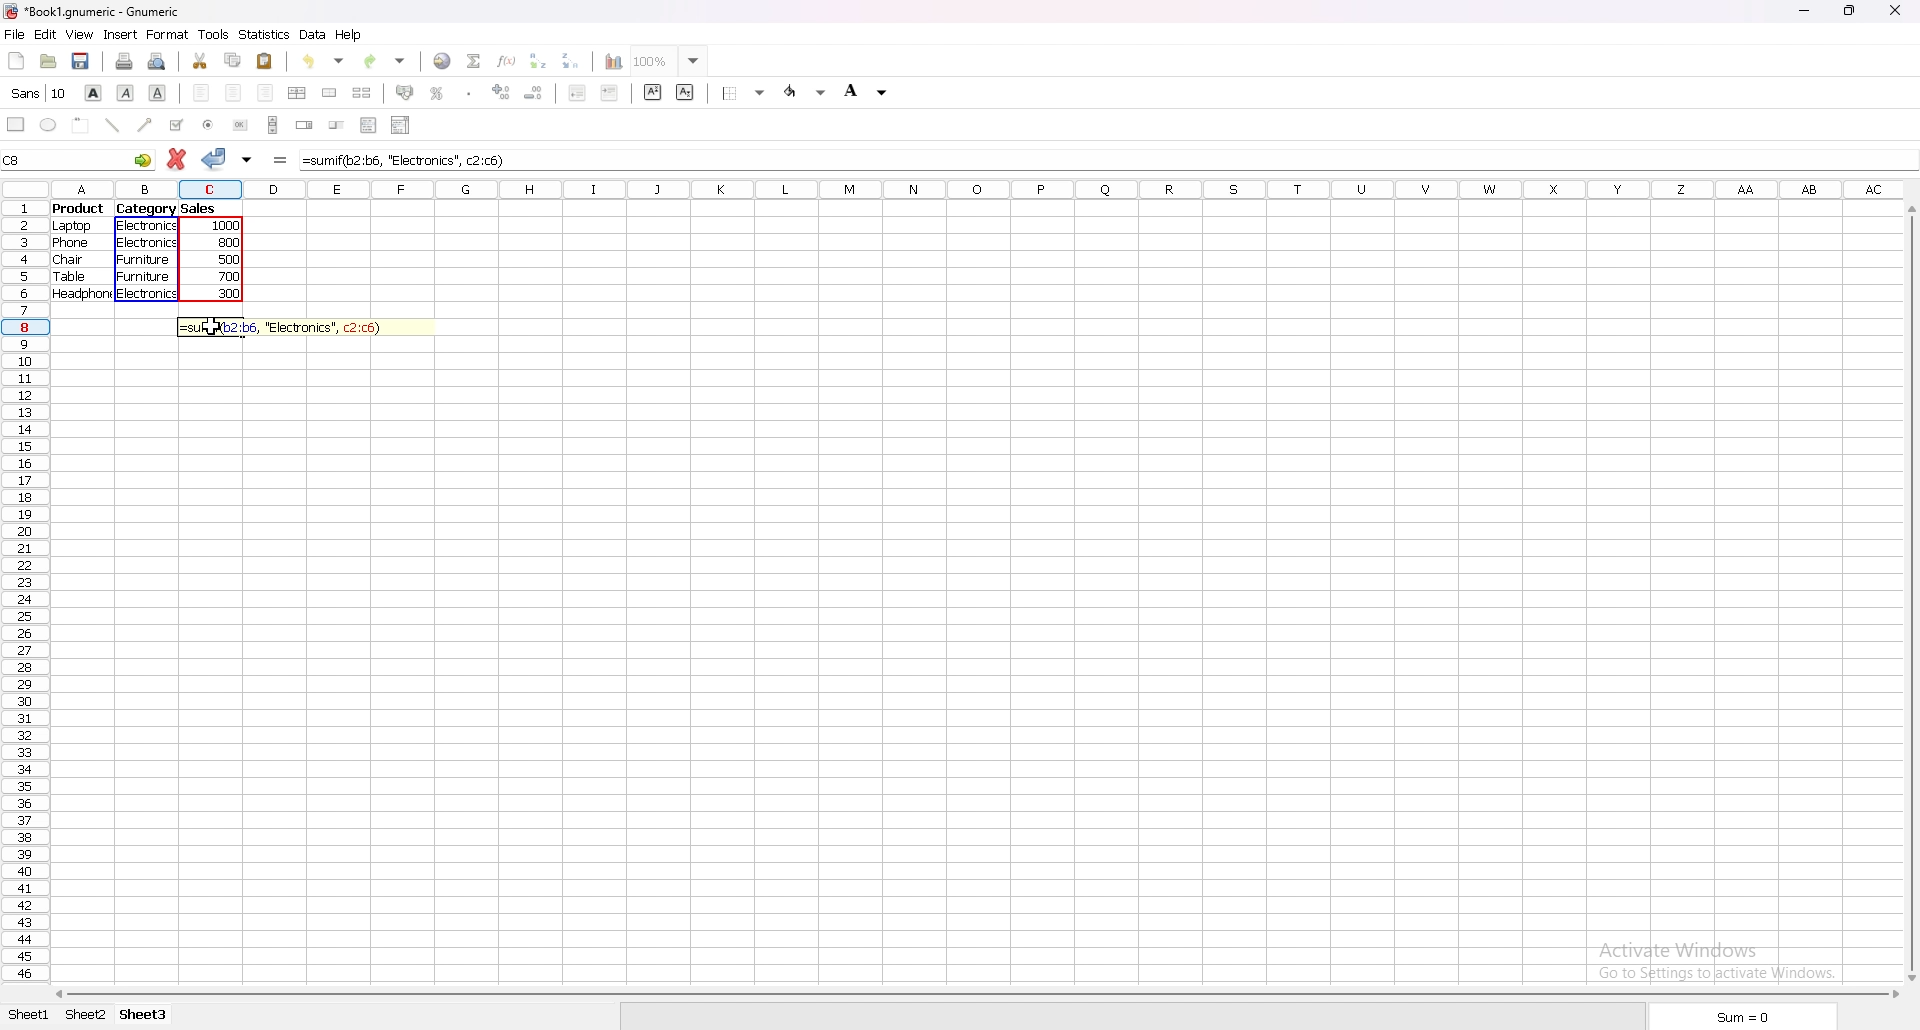 Image resolution: width=1920 pixels, height=1030 pixels. Describe the element at coordinates (402, 124) in the screenshot. I see `combo box` at that location.